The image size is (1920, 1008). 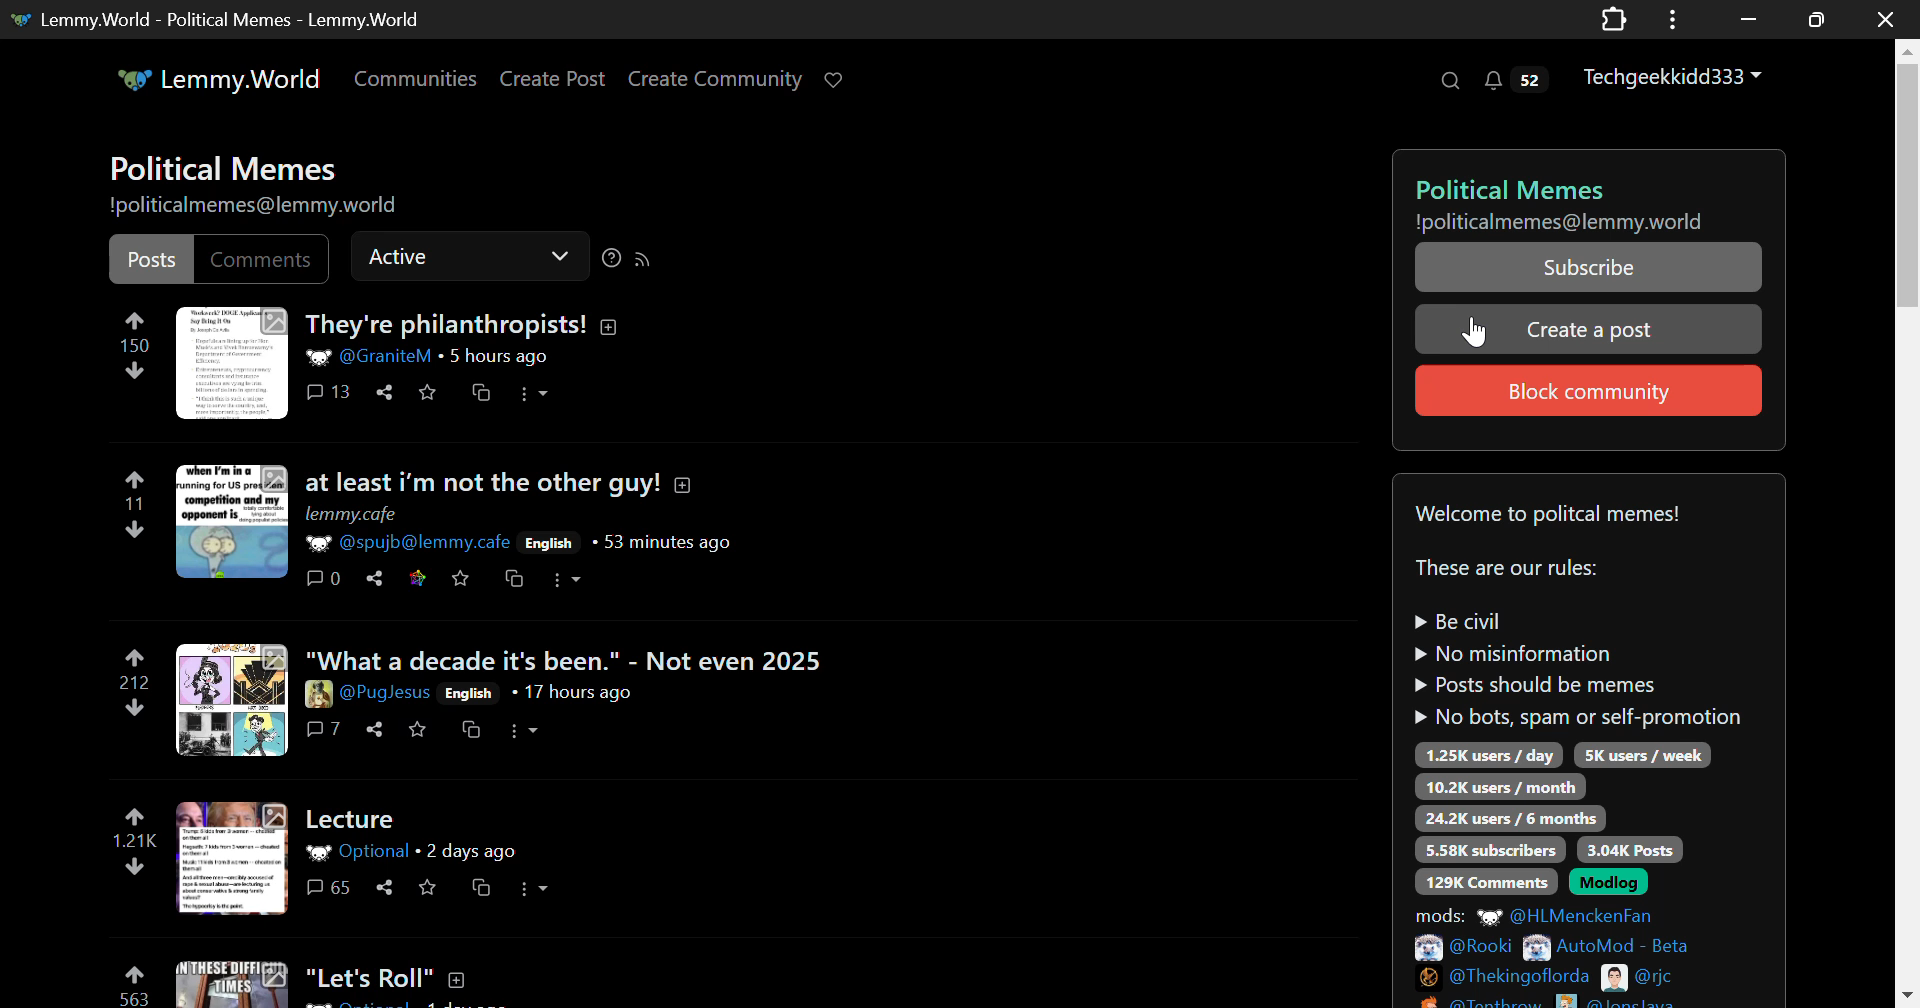 What do you see at coordinates (1452, 82) in the screenshot?
I see `Search` at bounding box center [1452, 82].